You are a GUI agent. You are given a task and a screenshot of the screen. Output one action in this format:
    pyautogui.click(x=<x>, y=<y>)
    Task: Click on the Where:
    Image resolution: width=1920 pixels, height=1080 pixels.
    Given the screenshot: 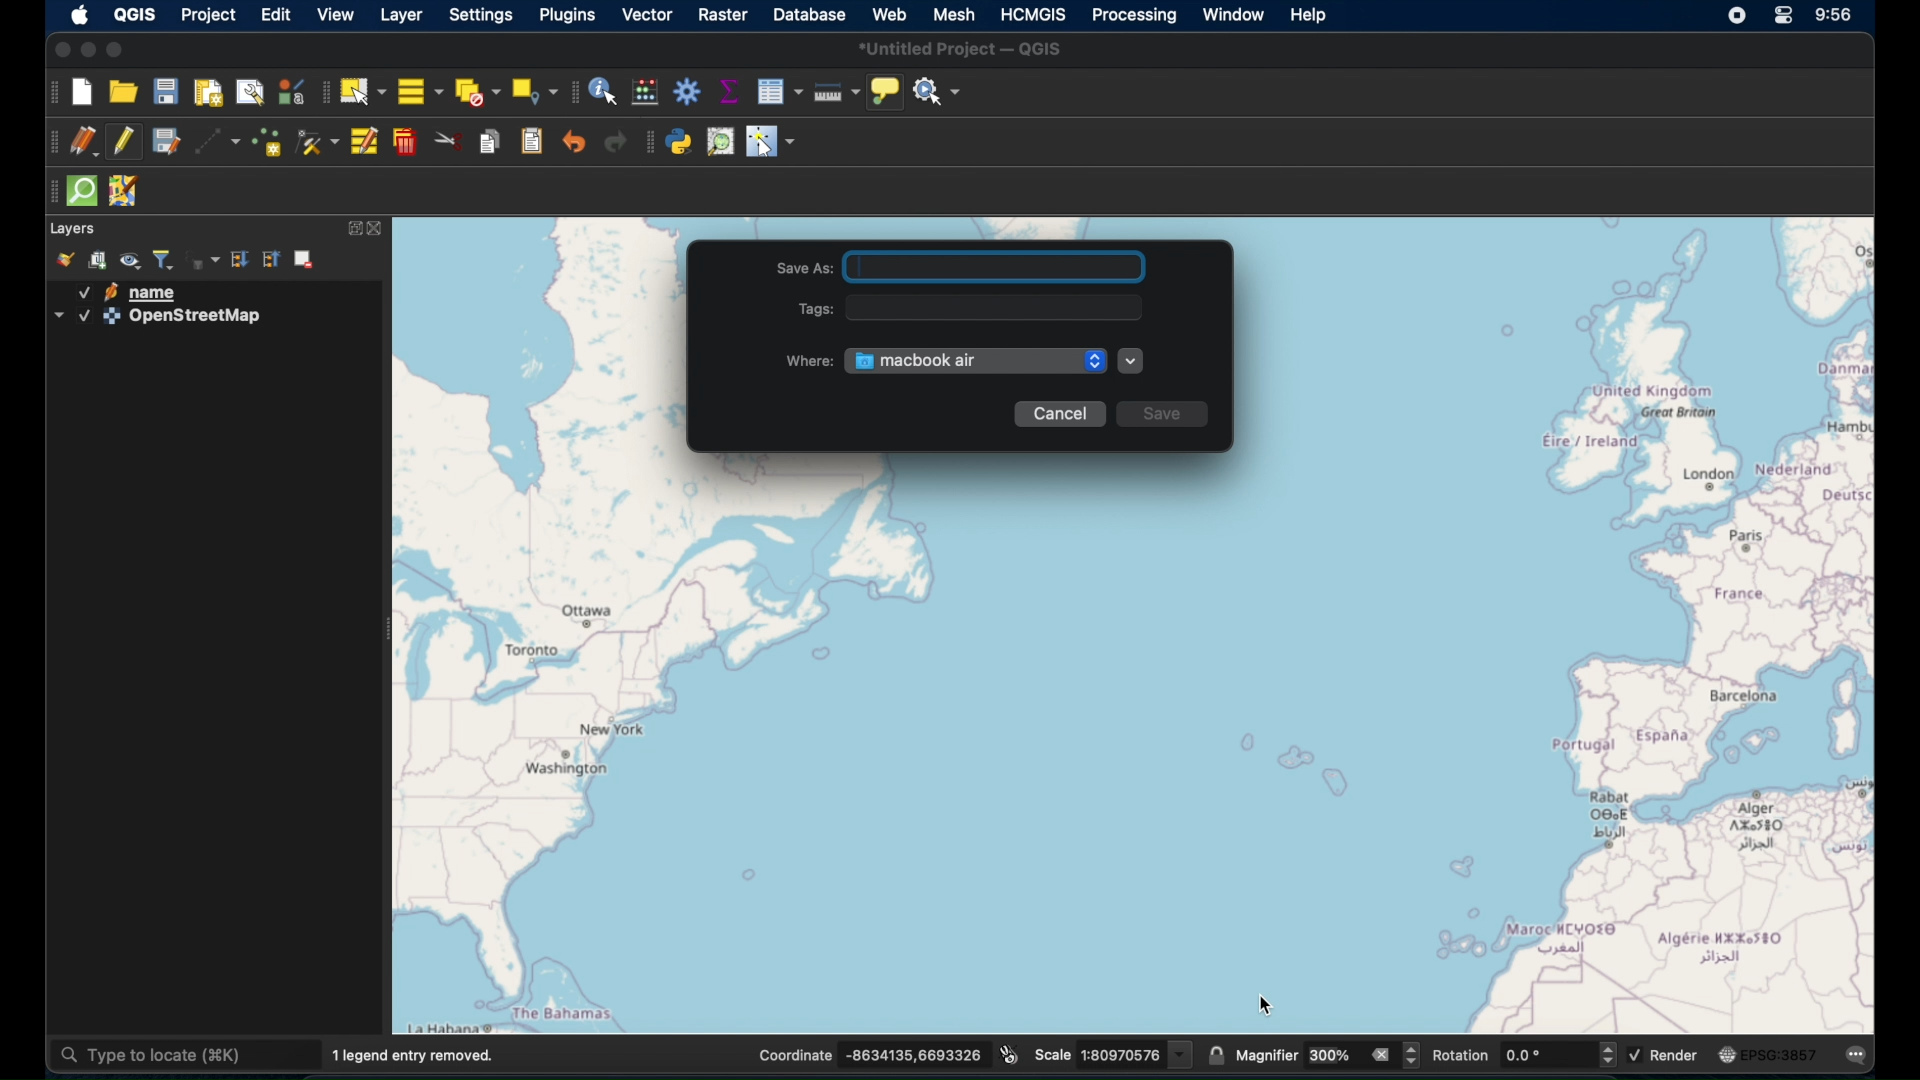 What is the action you would take?
    pyautogui.click(x=810, y=358)
    